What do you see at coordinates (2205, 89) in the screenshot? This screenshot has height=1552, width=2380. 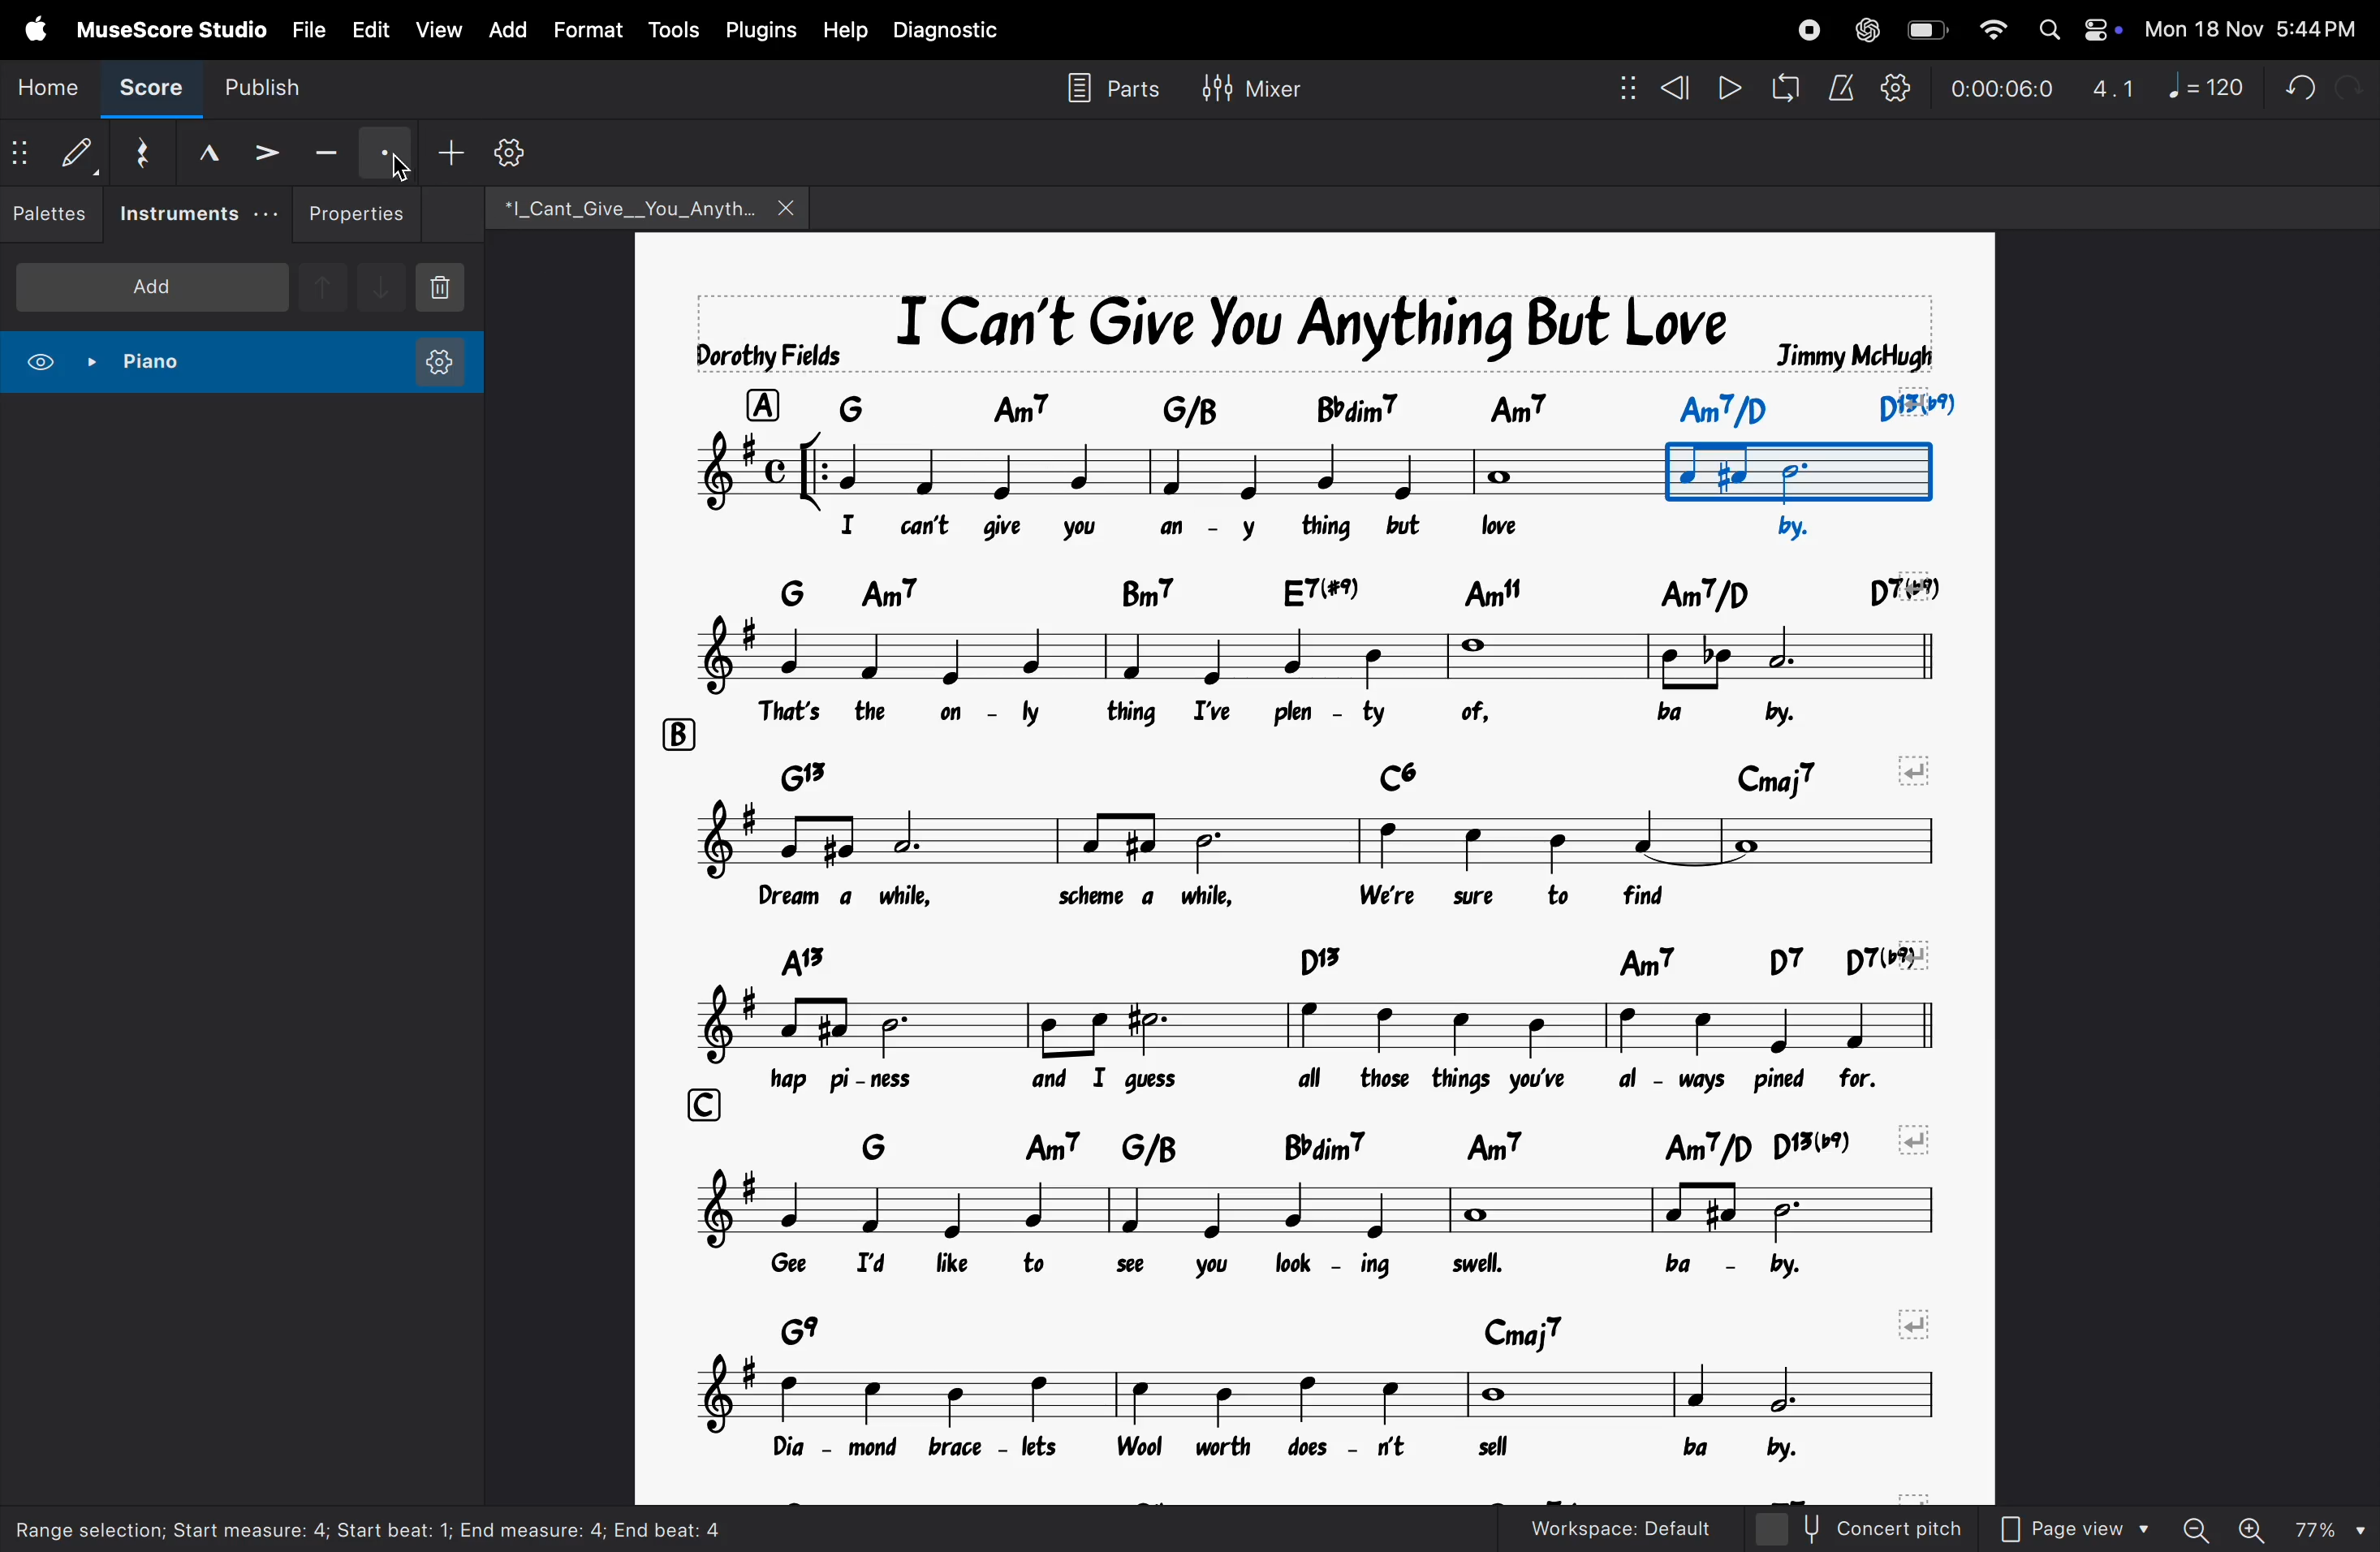 I see `note 120` at bounding box center [2205, 89].